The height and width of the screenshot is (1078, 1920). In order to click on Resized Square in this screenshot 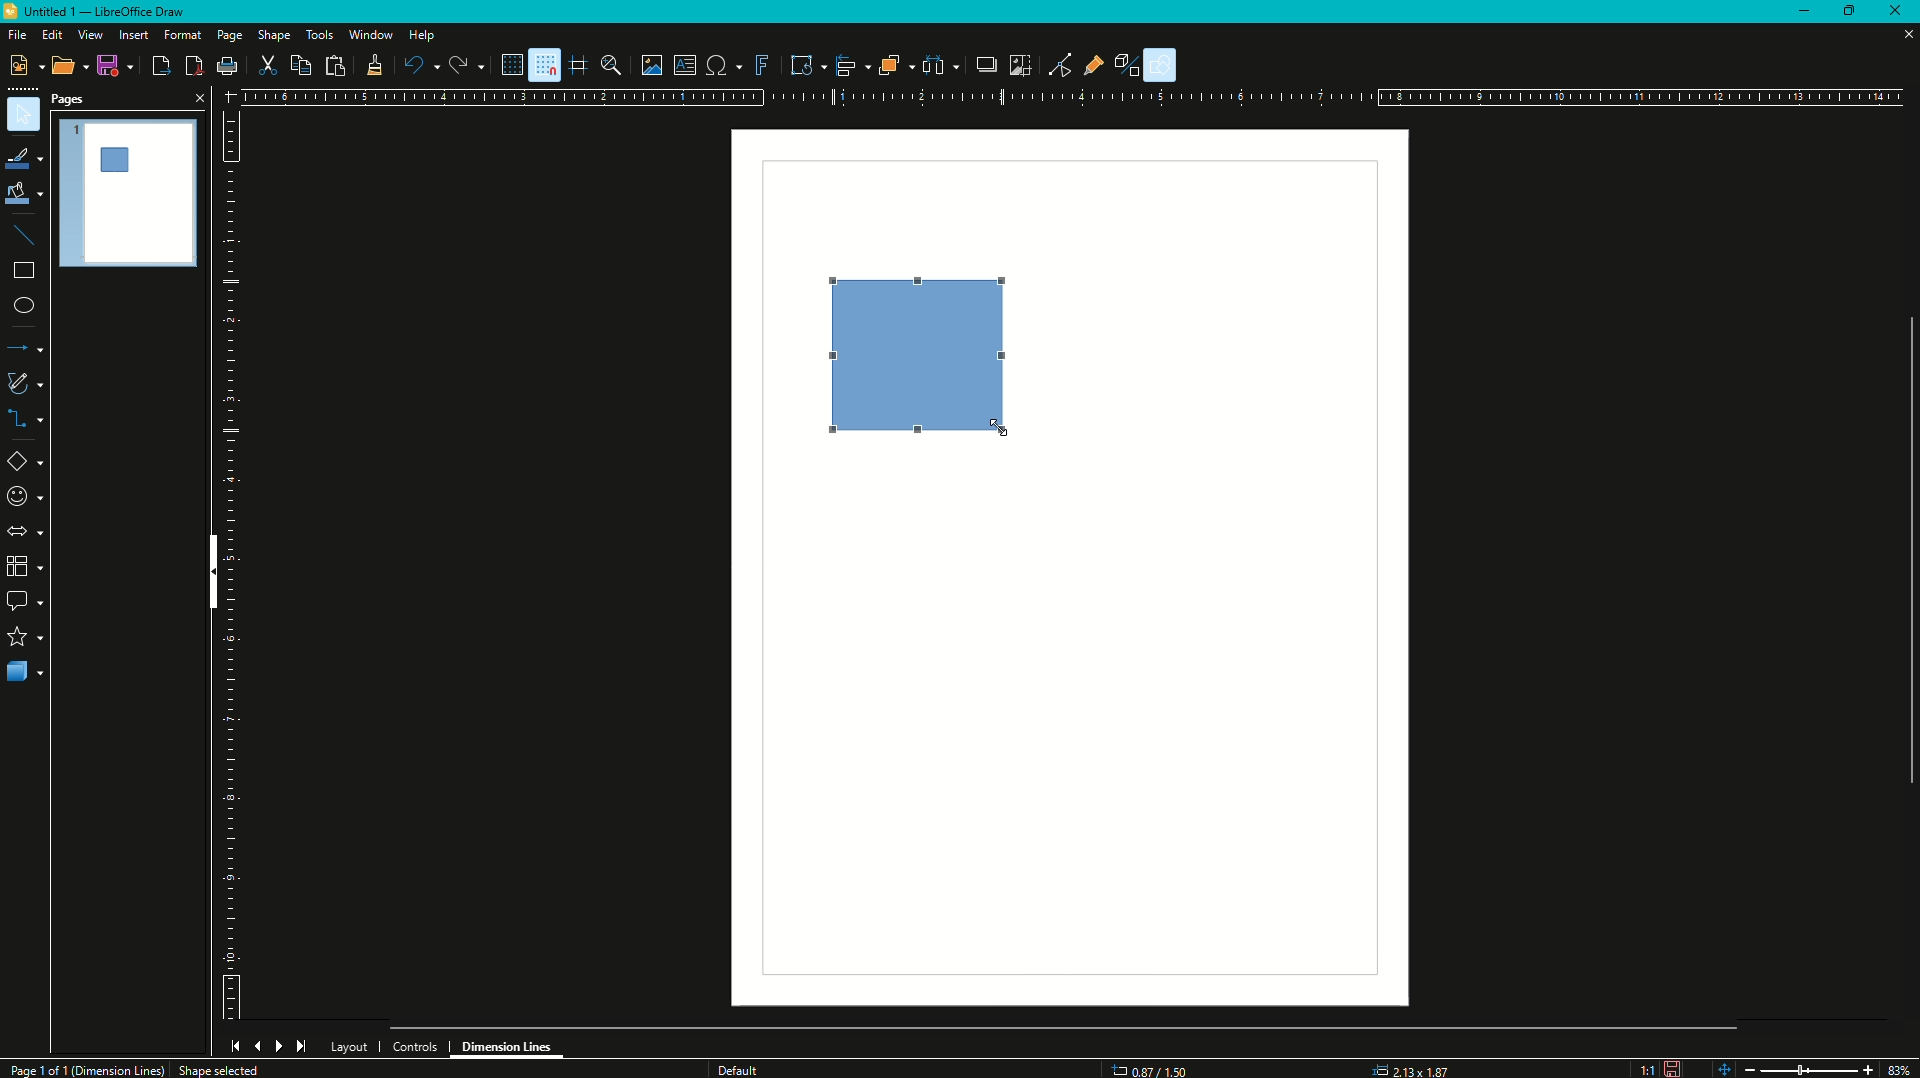, I will do `click(922, 361)`.